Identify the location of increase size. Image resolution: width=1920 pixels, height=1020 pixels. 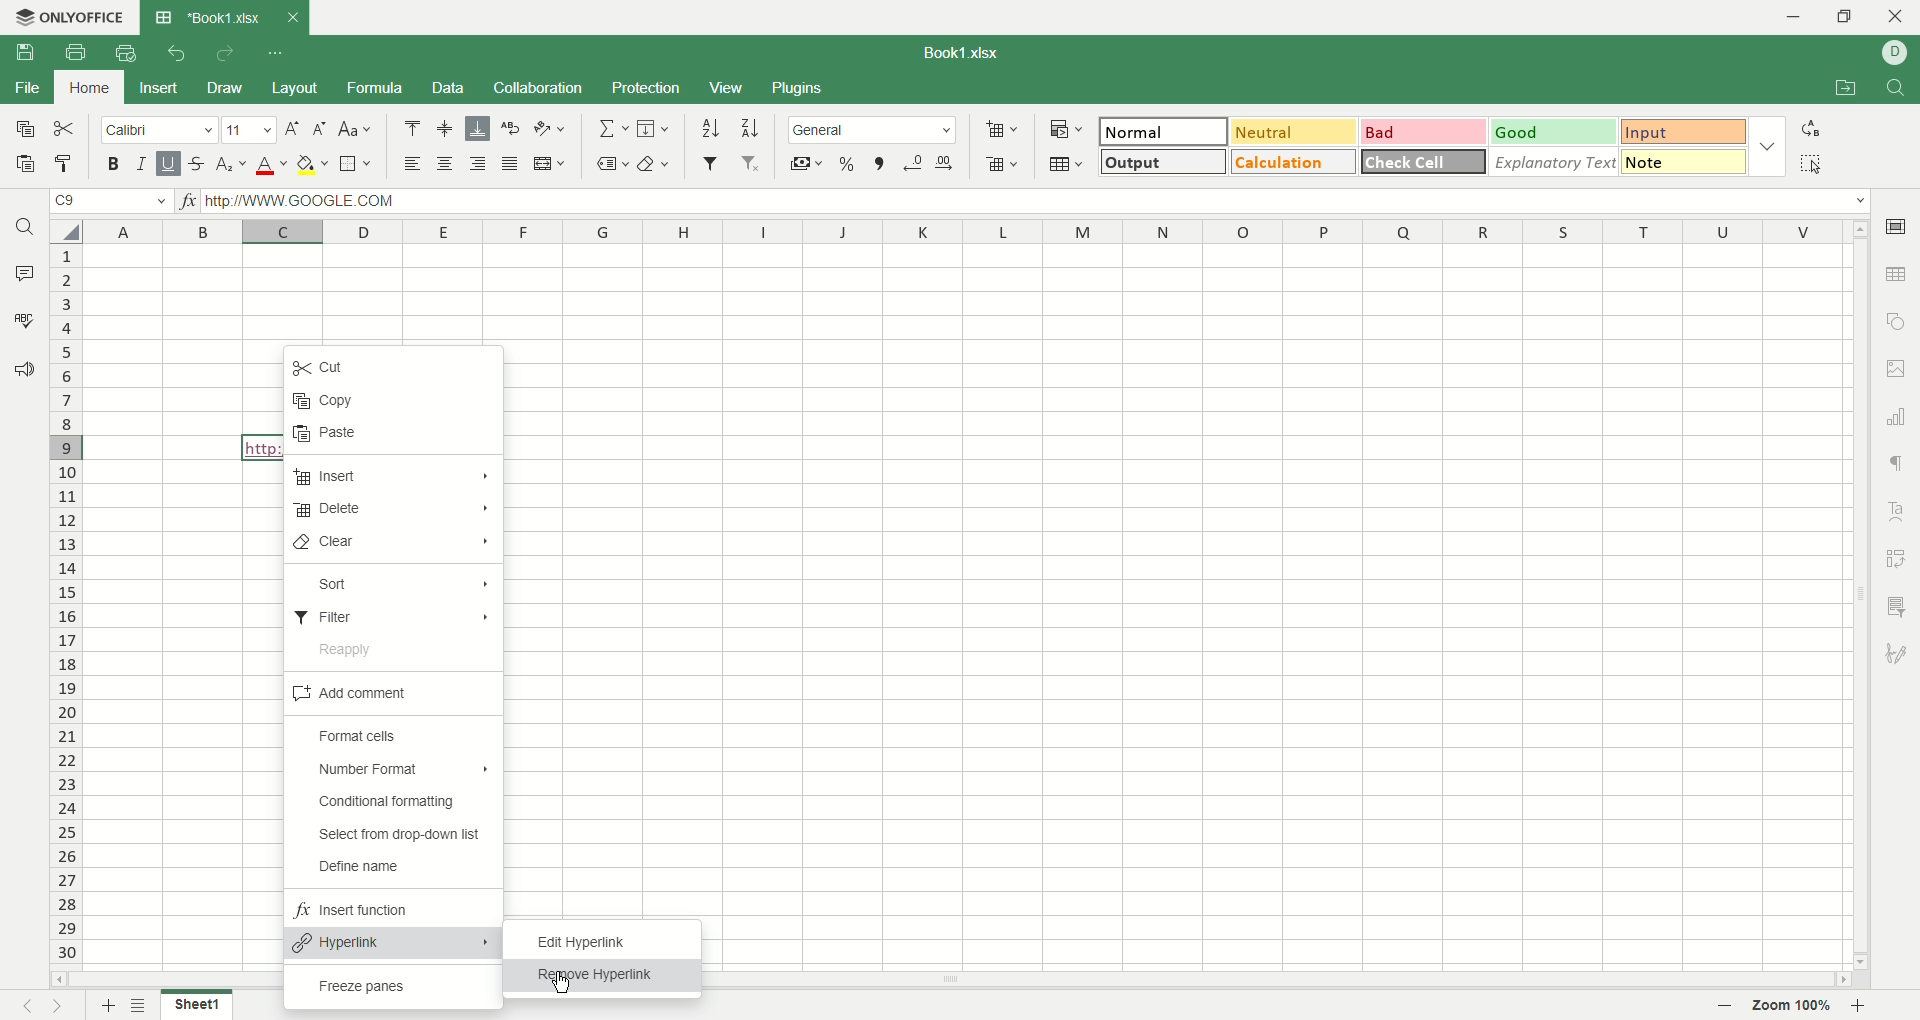
(293, 130).